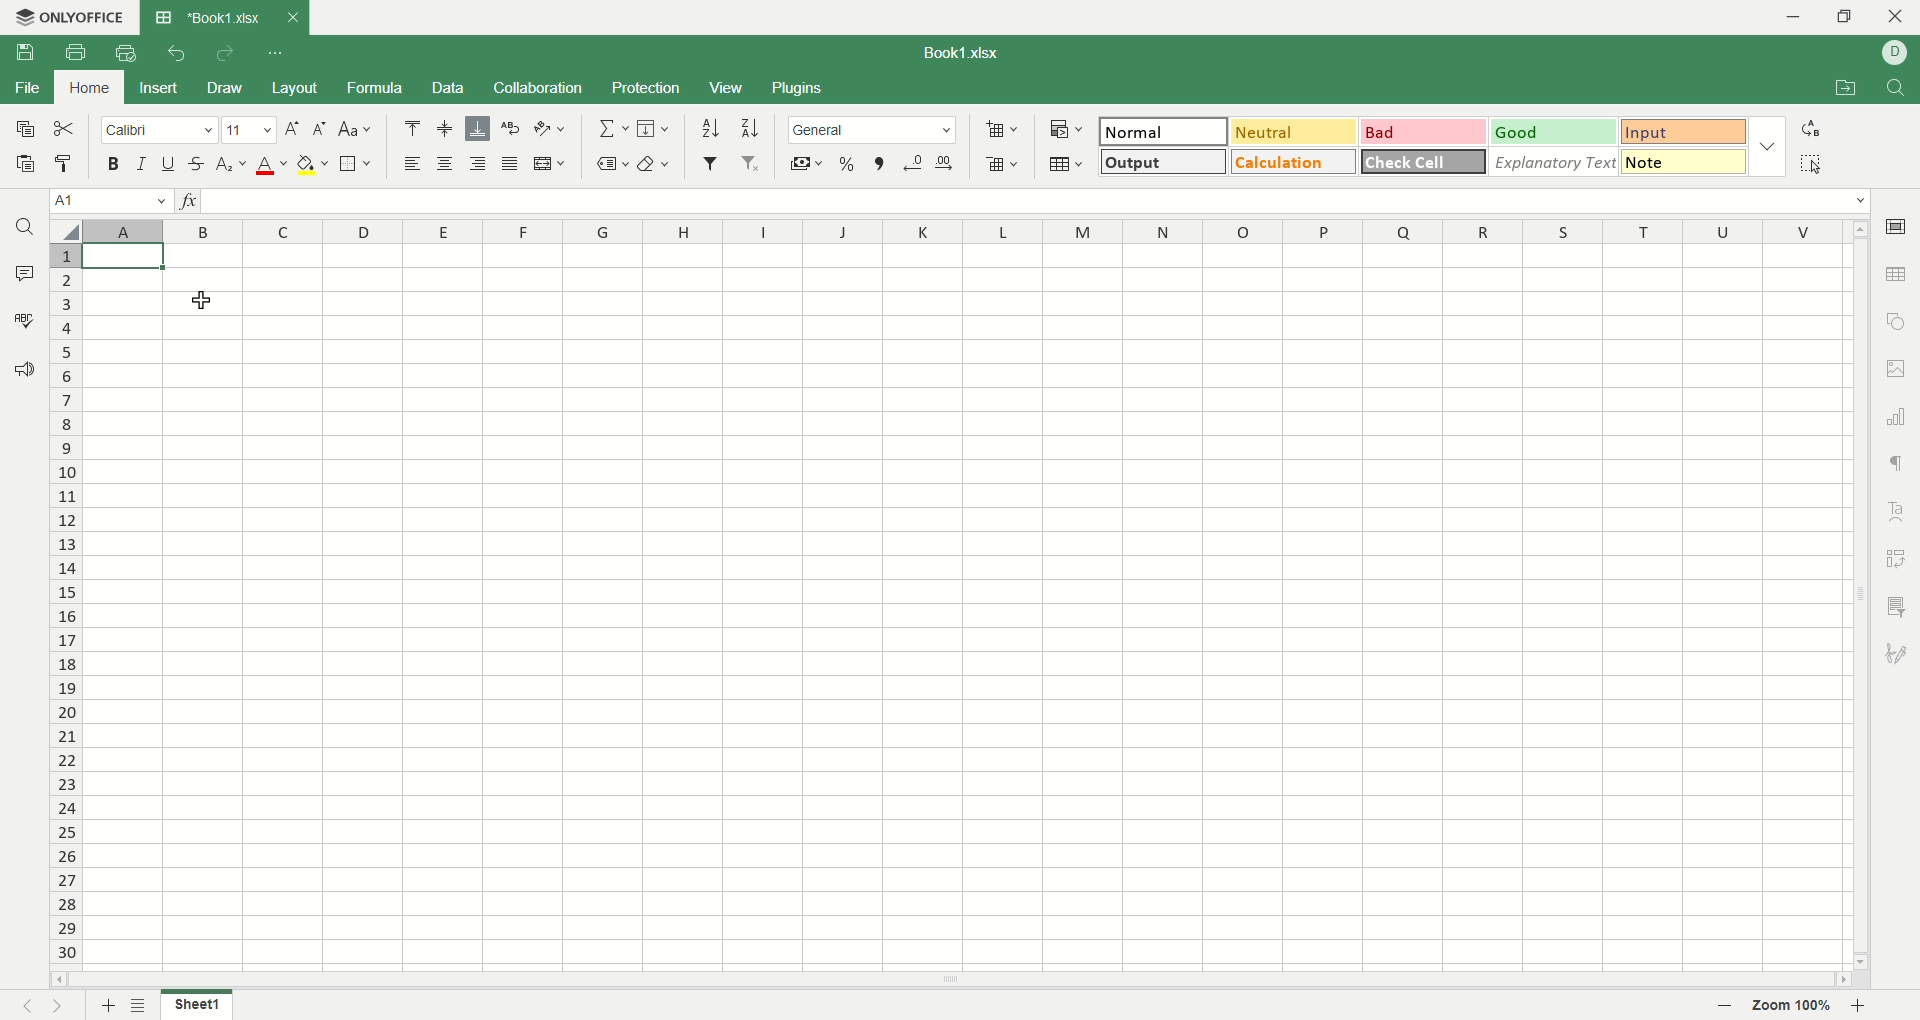 The height and width of the screenshot is (1020, 1920). What do you see at coordinates (1900, 606) in the screenshot?
I see `slicer` at bounding box center [1900, 606].